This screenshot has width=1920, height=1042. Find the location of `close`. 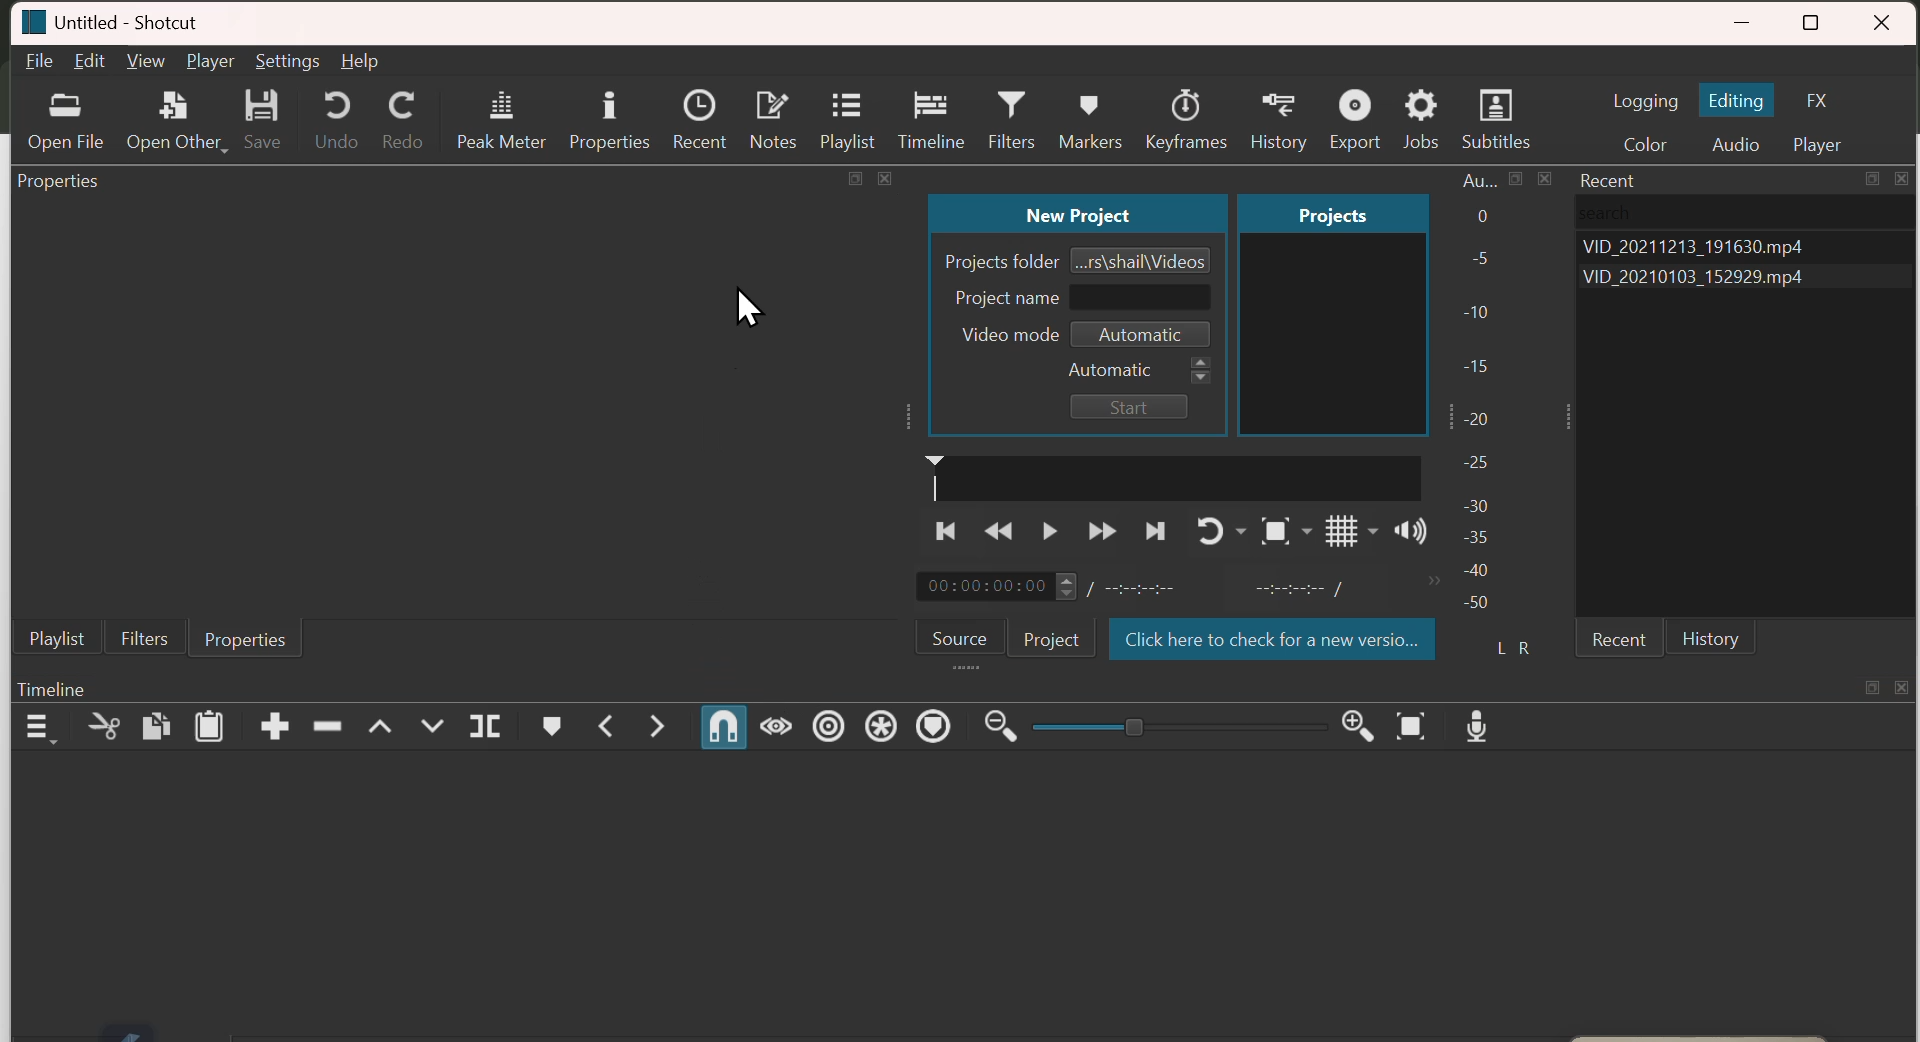

close is located at coordinates (1888, 17).